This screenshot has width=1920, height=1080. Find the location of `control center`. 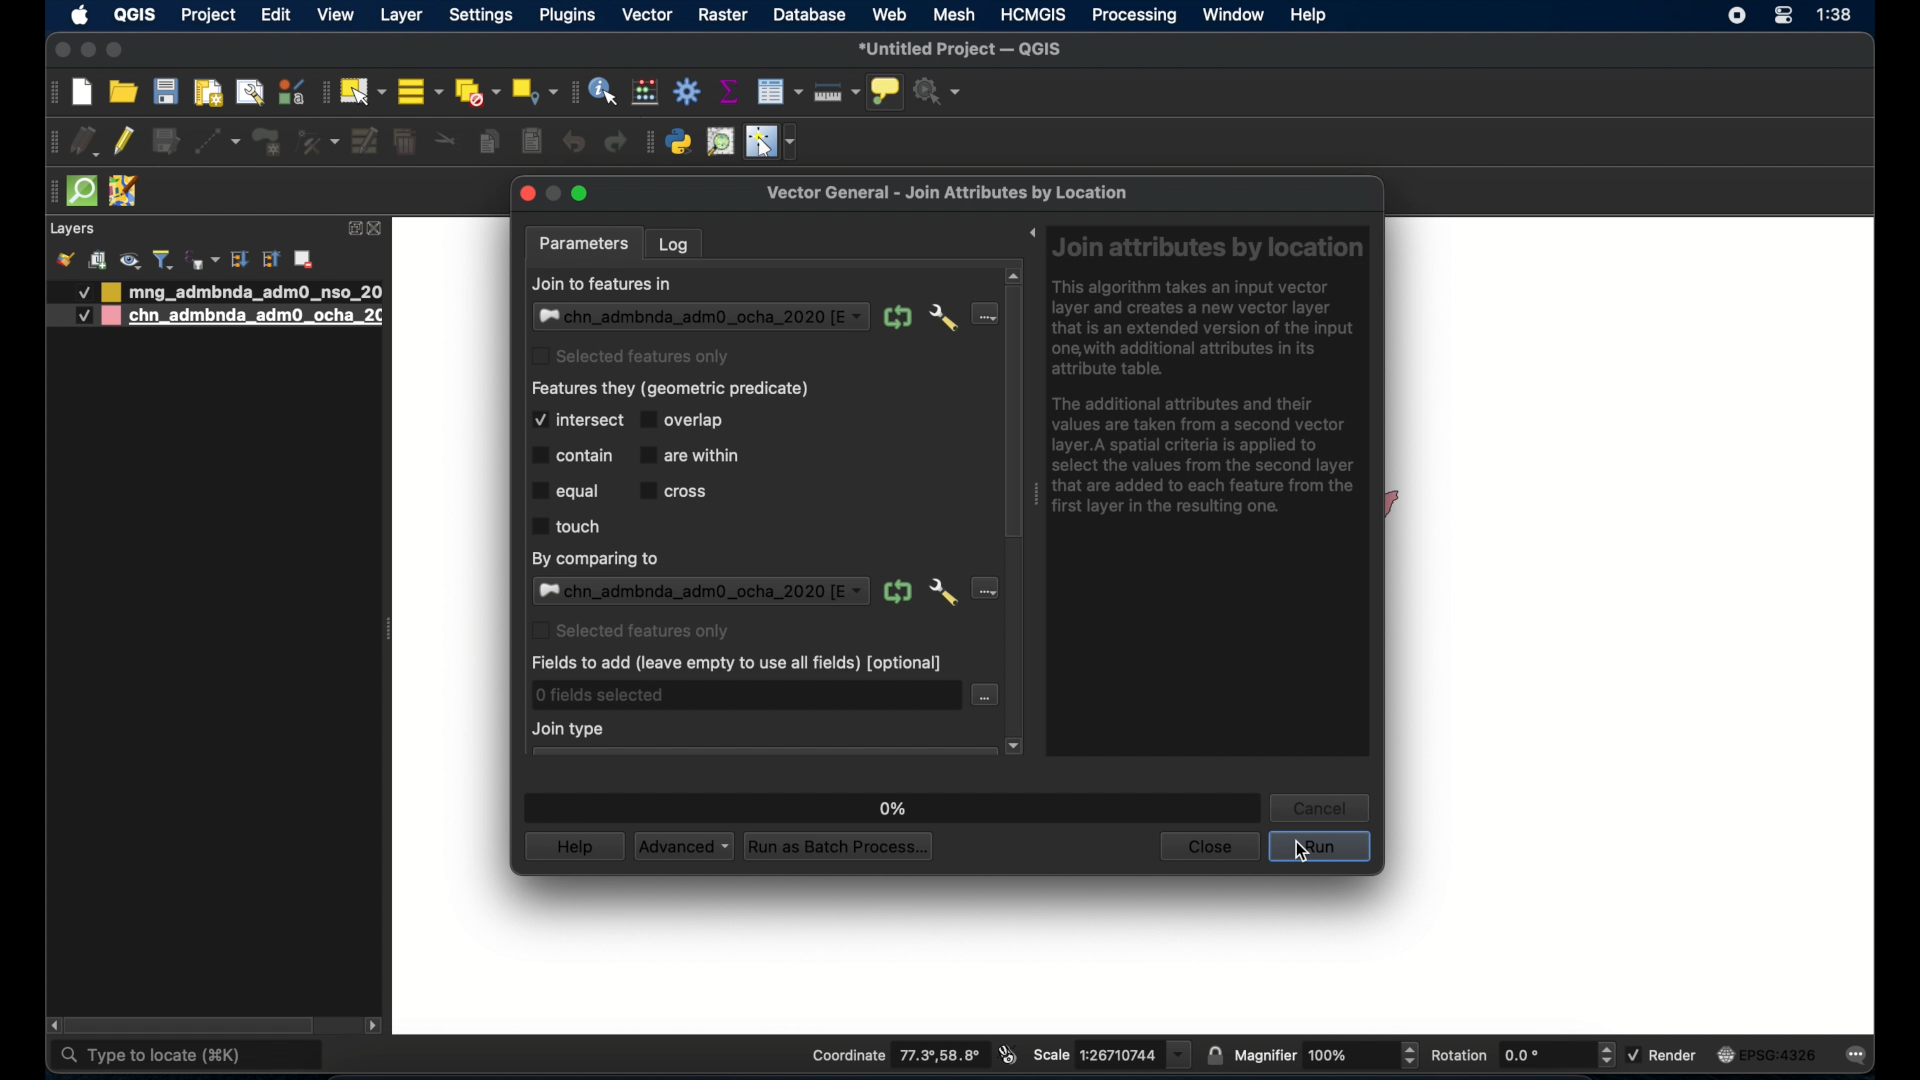

control center is located at coordinates (1784, 15).